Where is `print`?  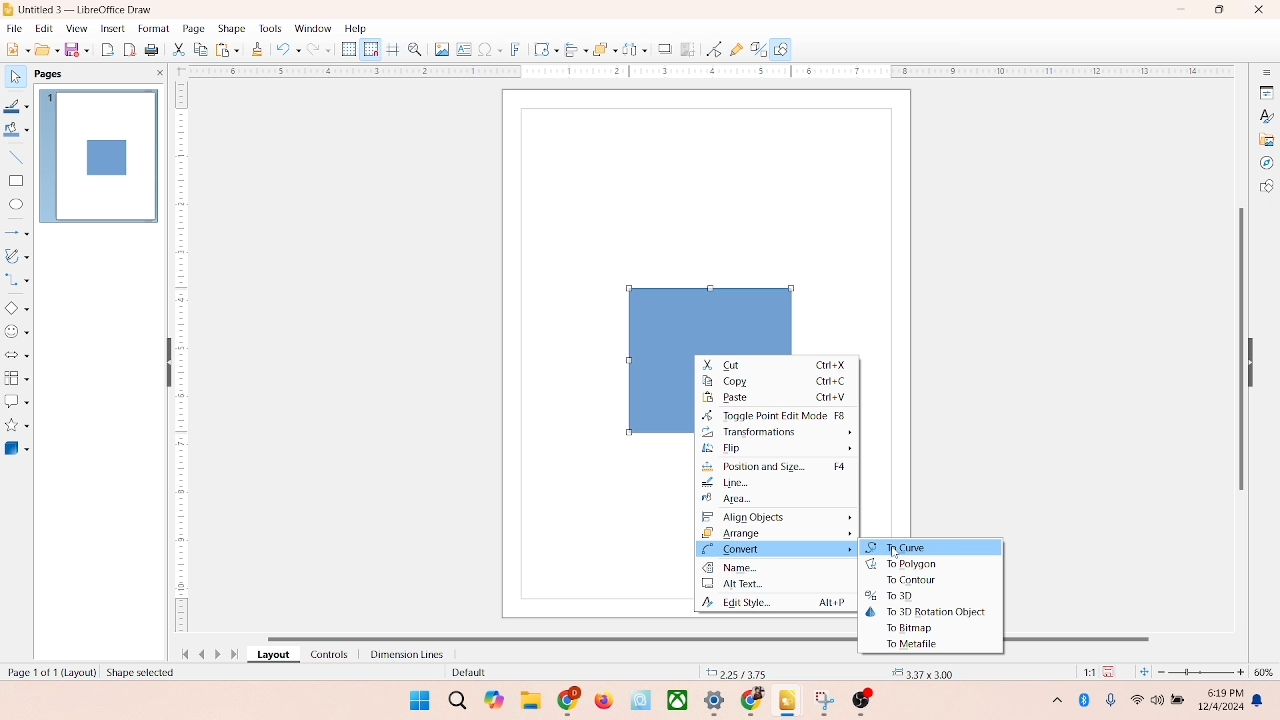
print is located at coordinates (226, 49).